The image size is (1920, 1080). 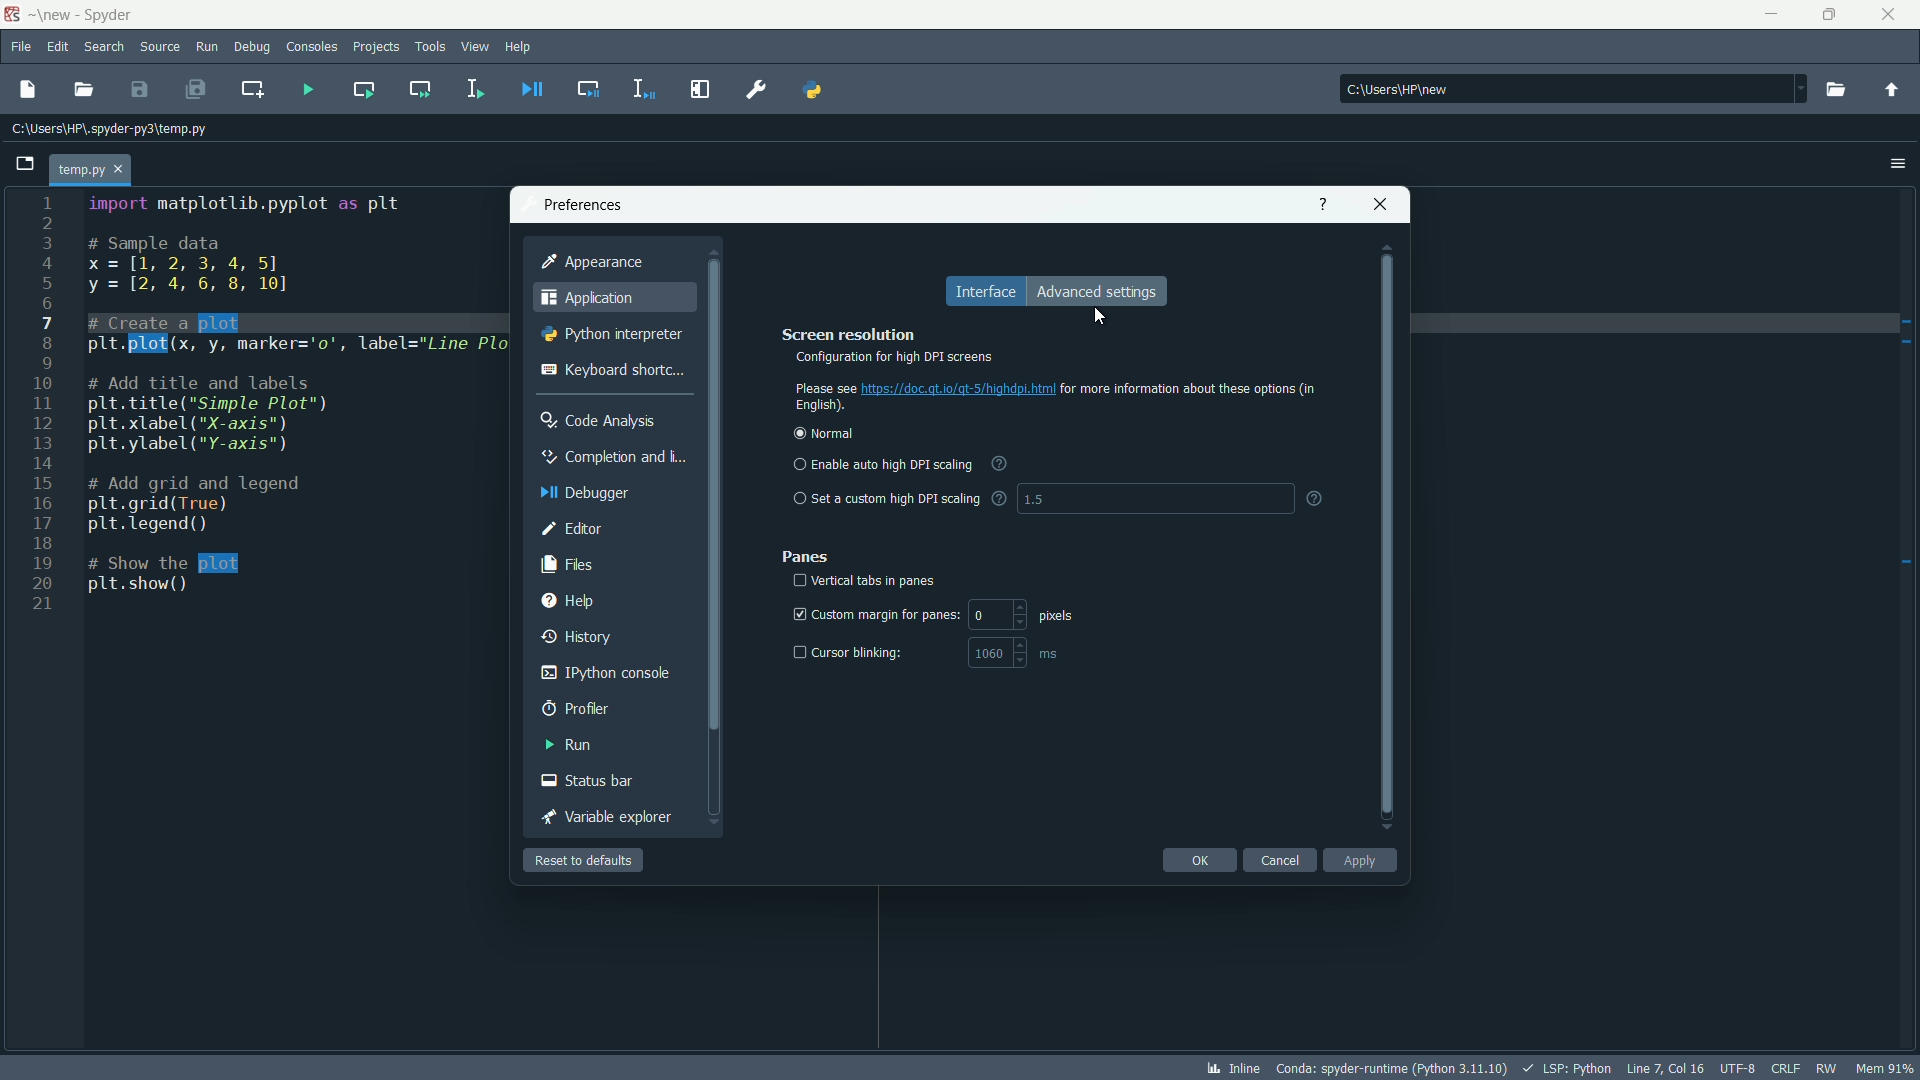 I want to click on file eol status, so click(x=1787, y=1068).